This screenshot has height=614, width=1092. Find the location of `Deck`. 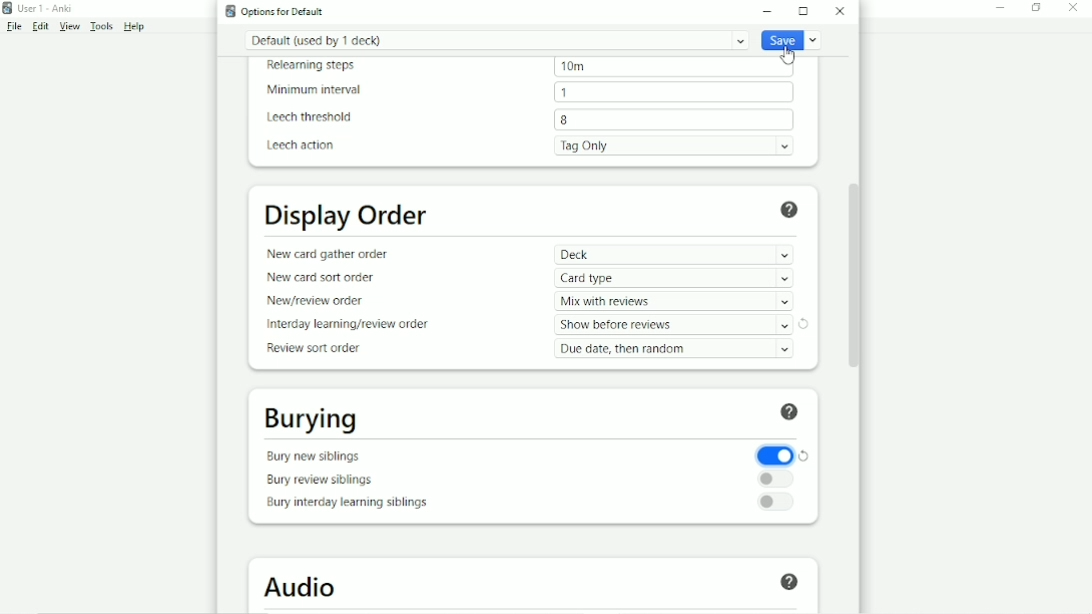

Deck is located at coordinates (673, 254).